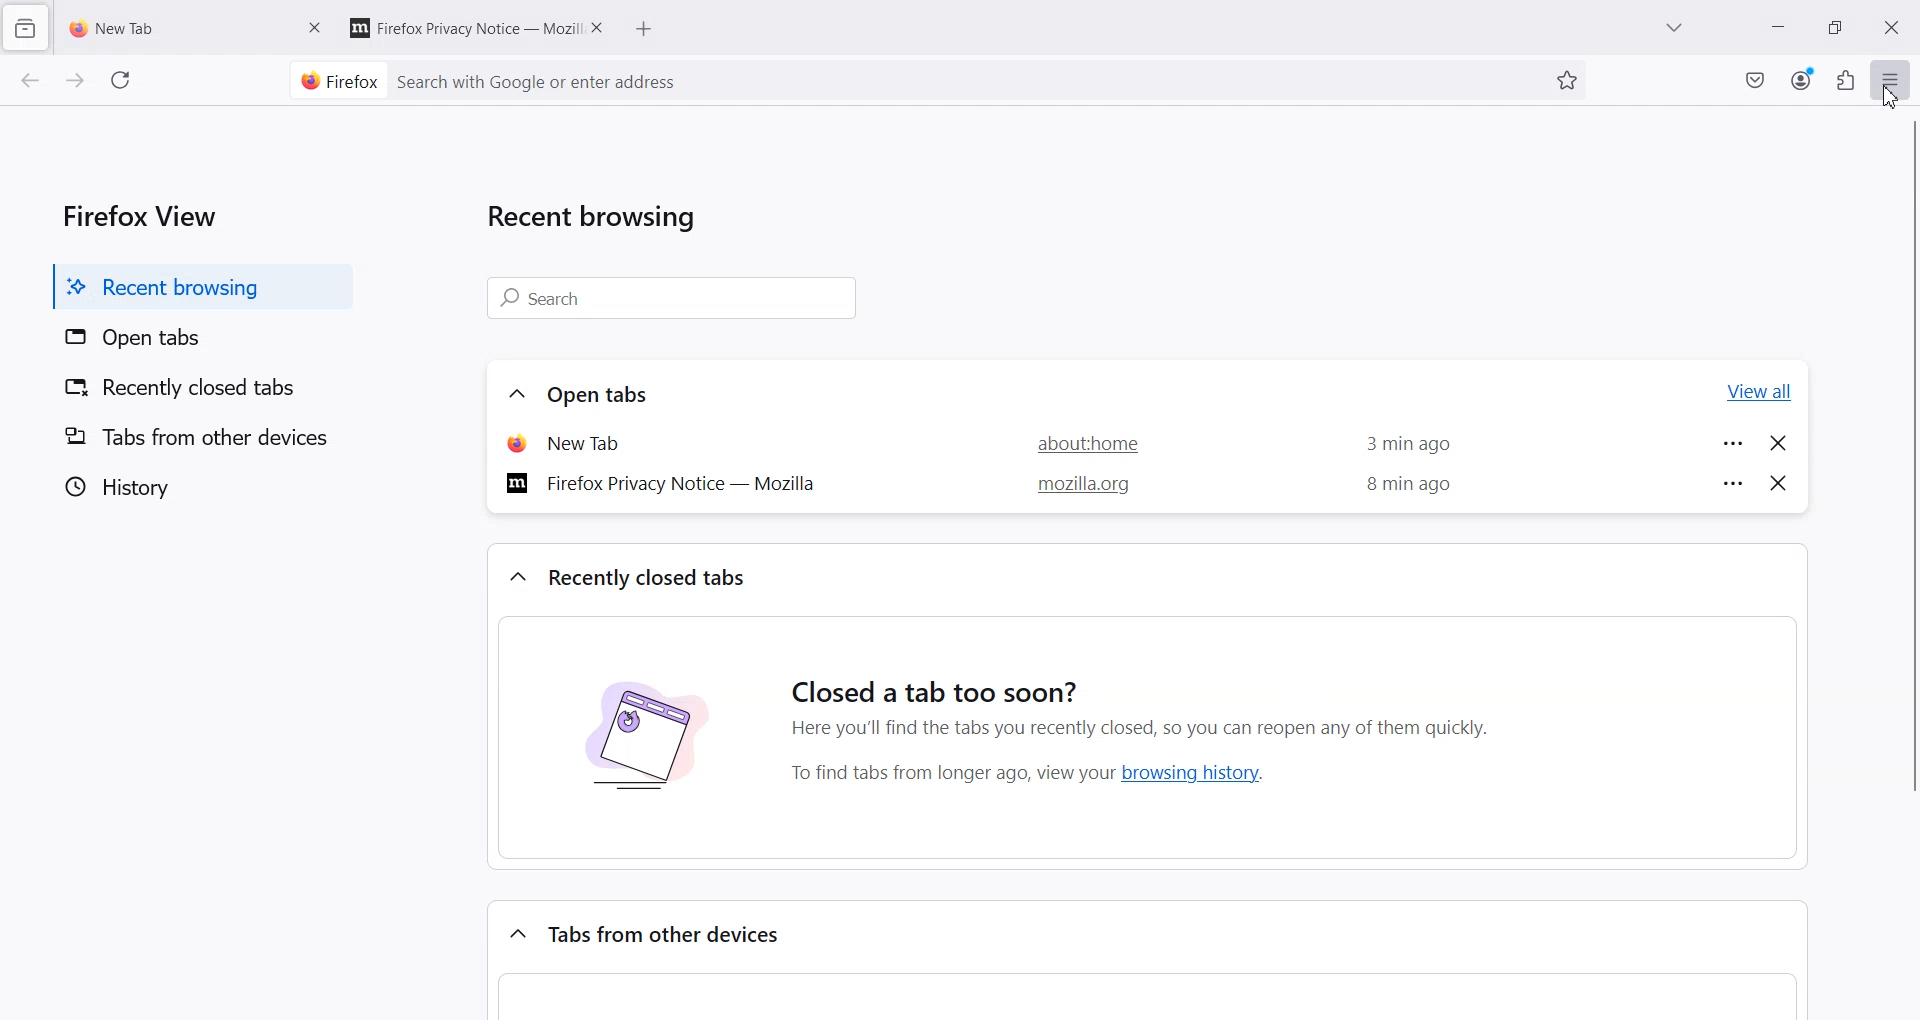 The height and width of the screenshot is (1020, 1920). Describe the element at coordinates (316, 26) in the screenshot. I see `Close Tab` at that location.